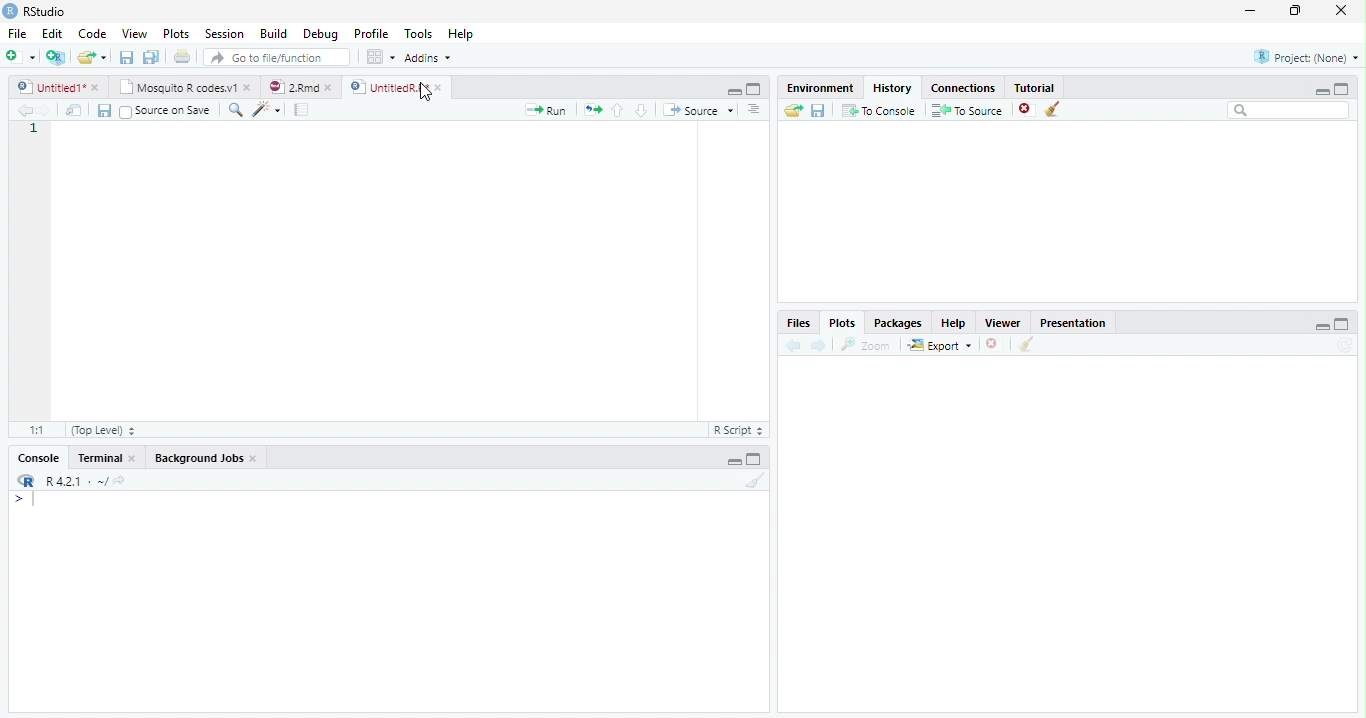 The width and height of the screenshot is (1366, 718). I want to click on Go to previous section, so click(617, 109).